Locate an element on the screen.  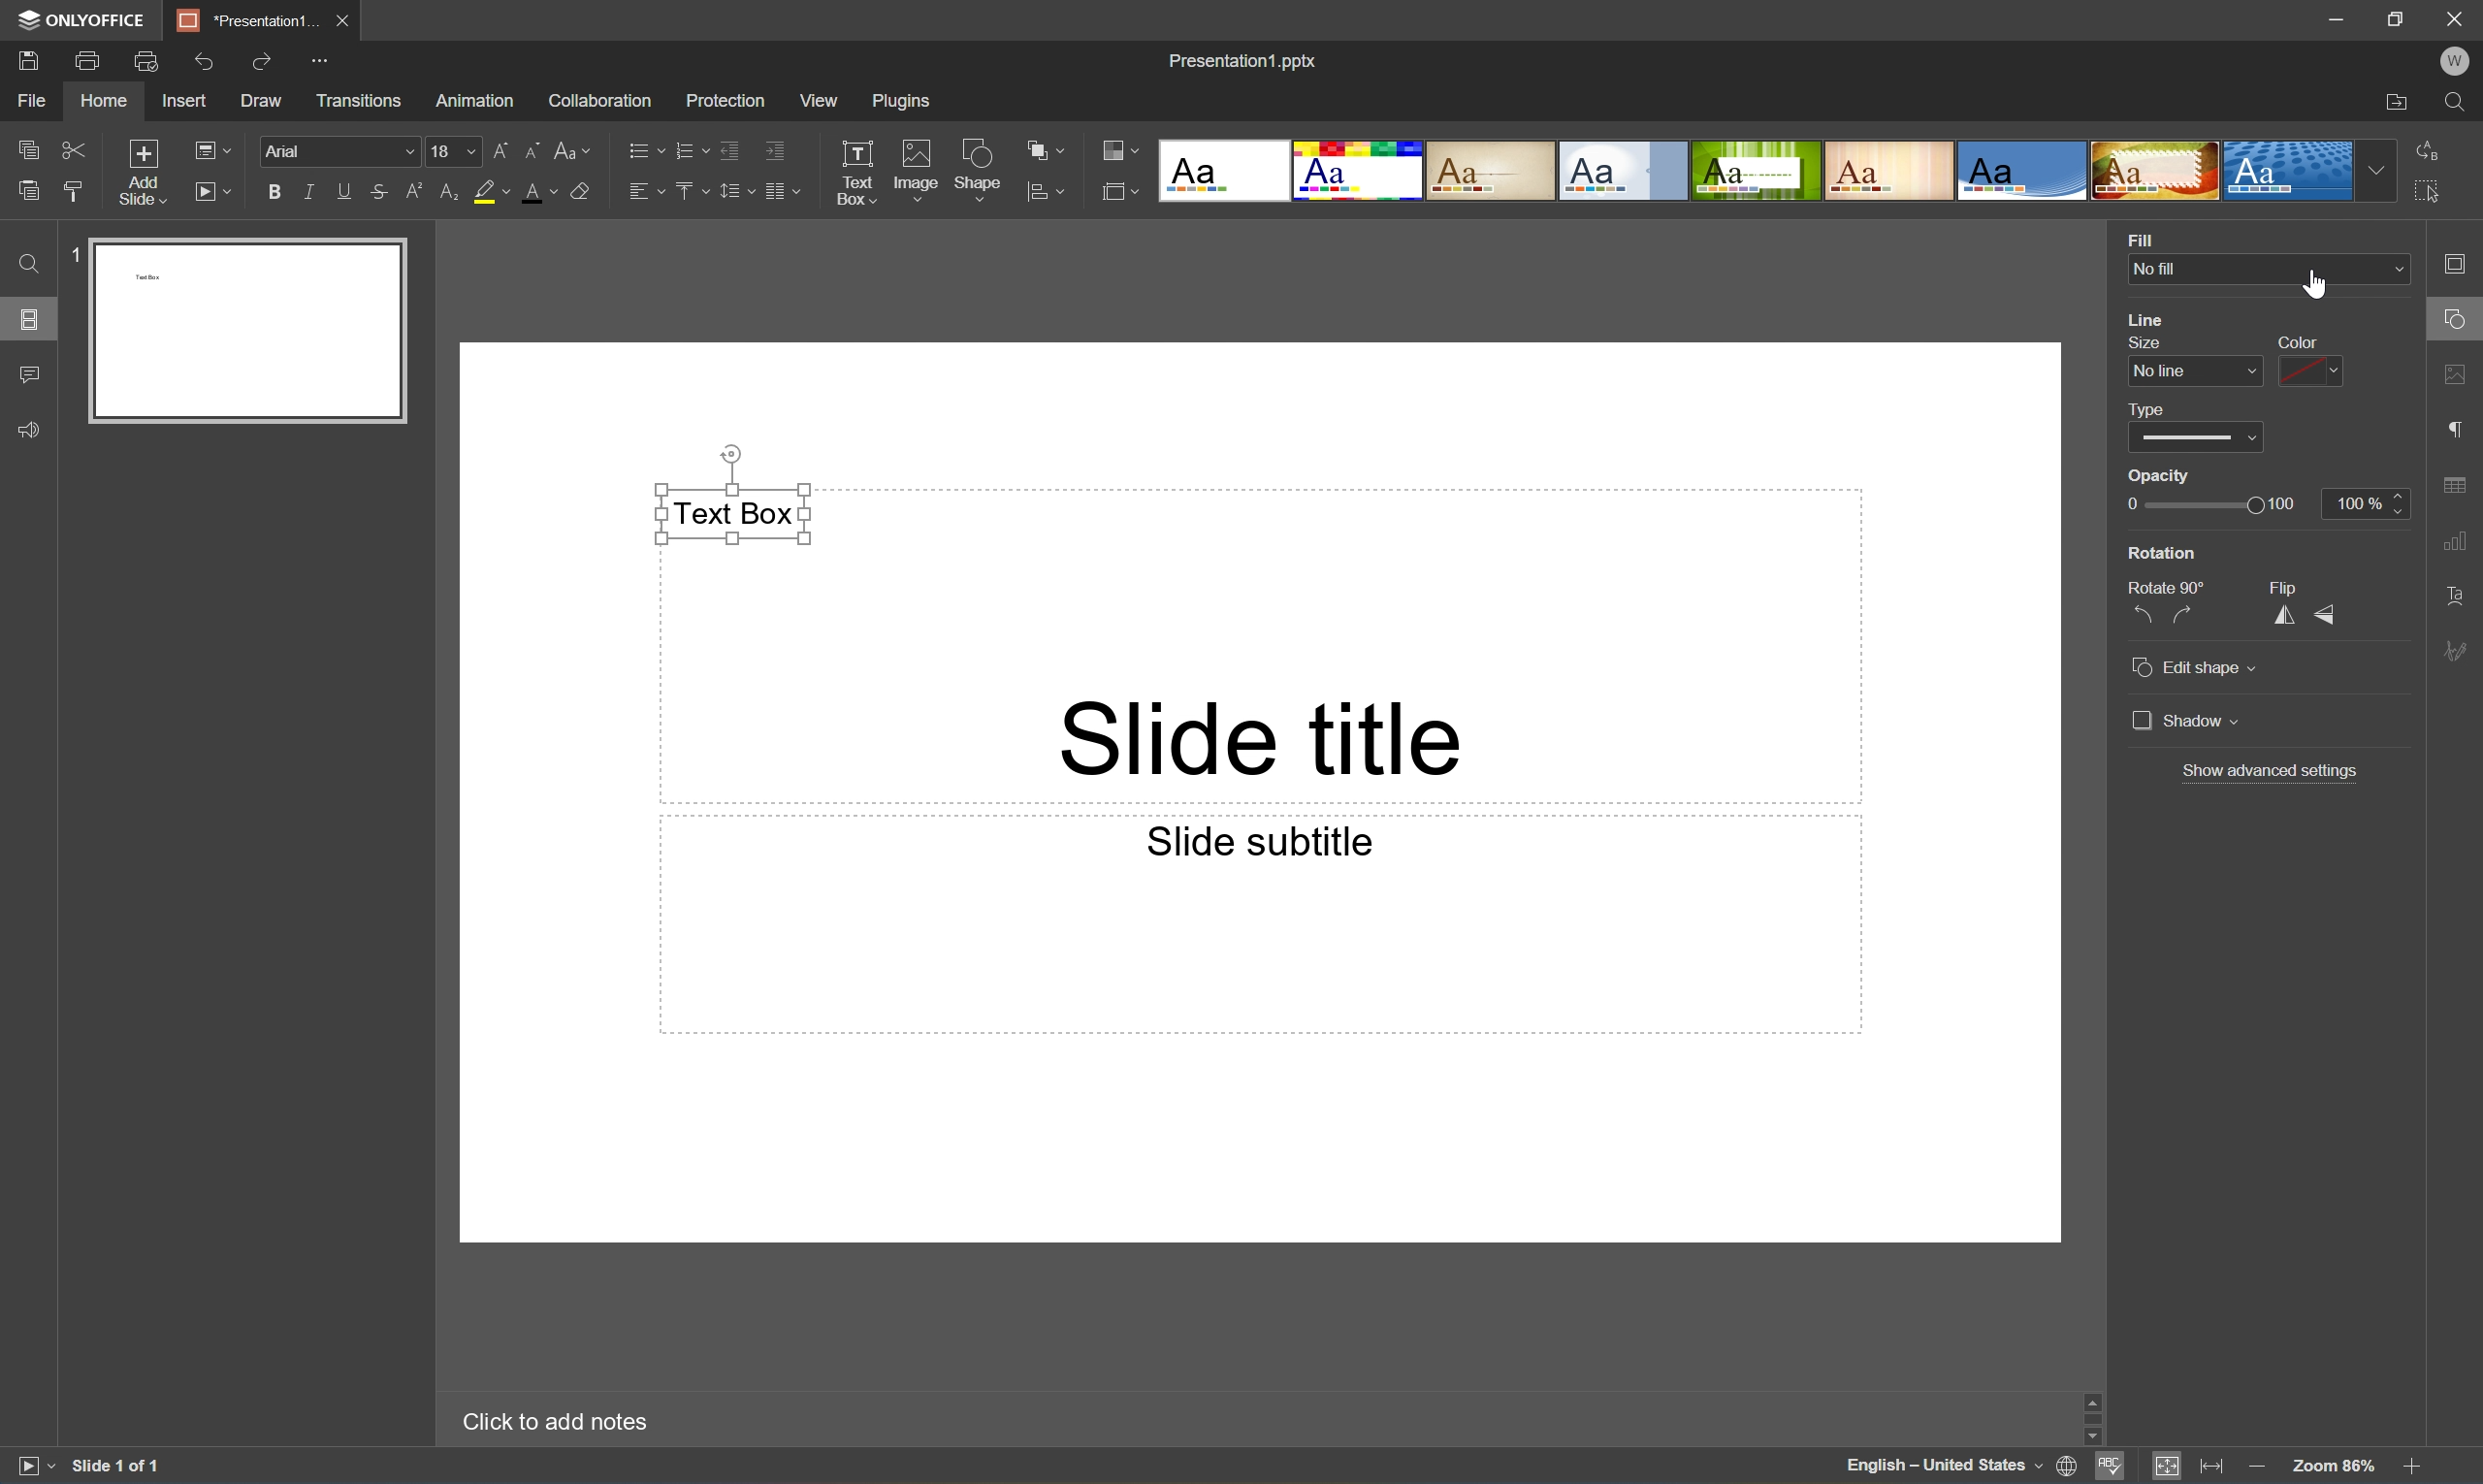
Print file is located at coordinates (89, 59).